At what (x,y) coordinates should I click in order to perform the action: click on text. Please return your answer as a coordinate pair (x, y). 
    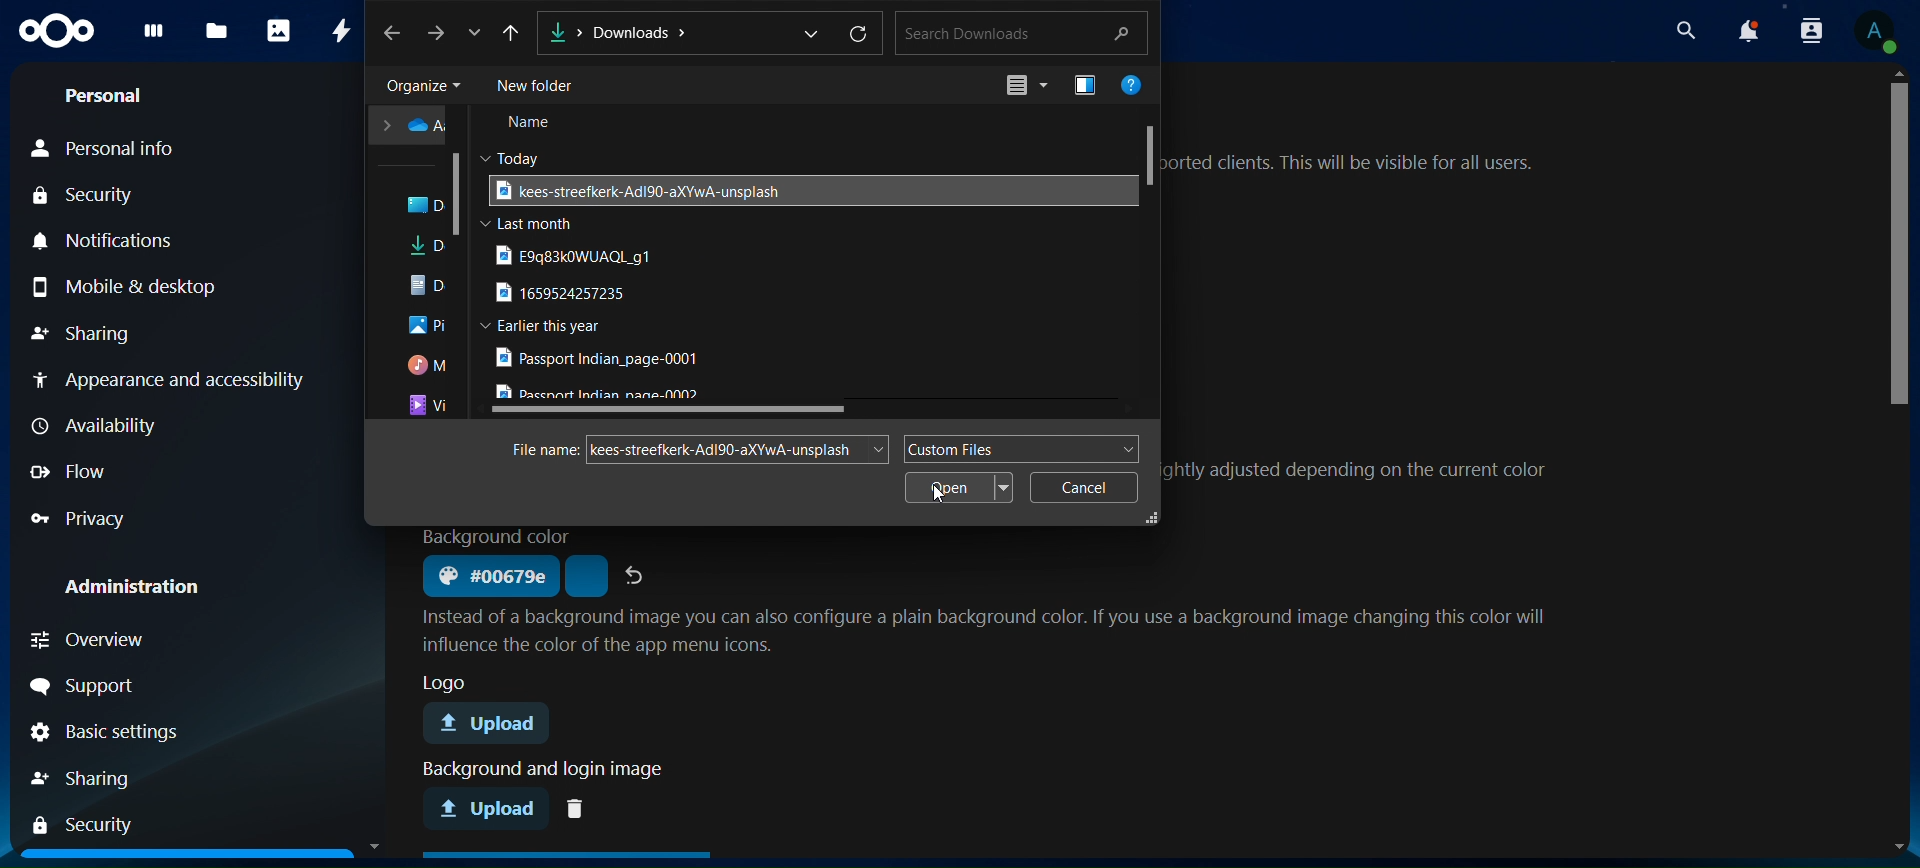
    Looking at the image, I should click on (541, 450).